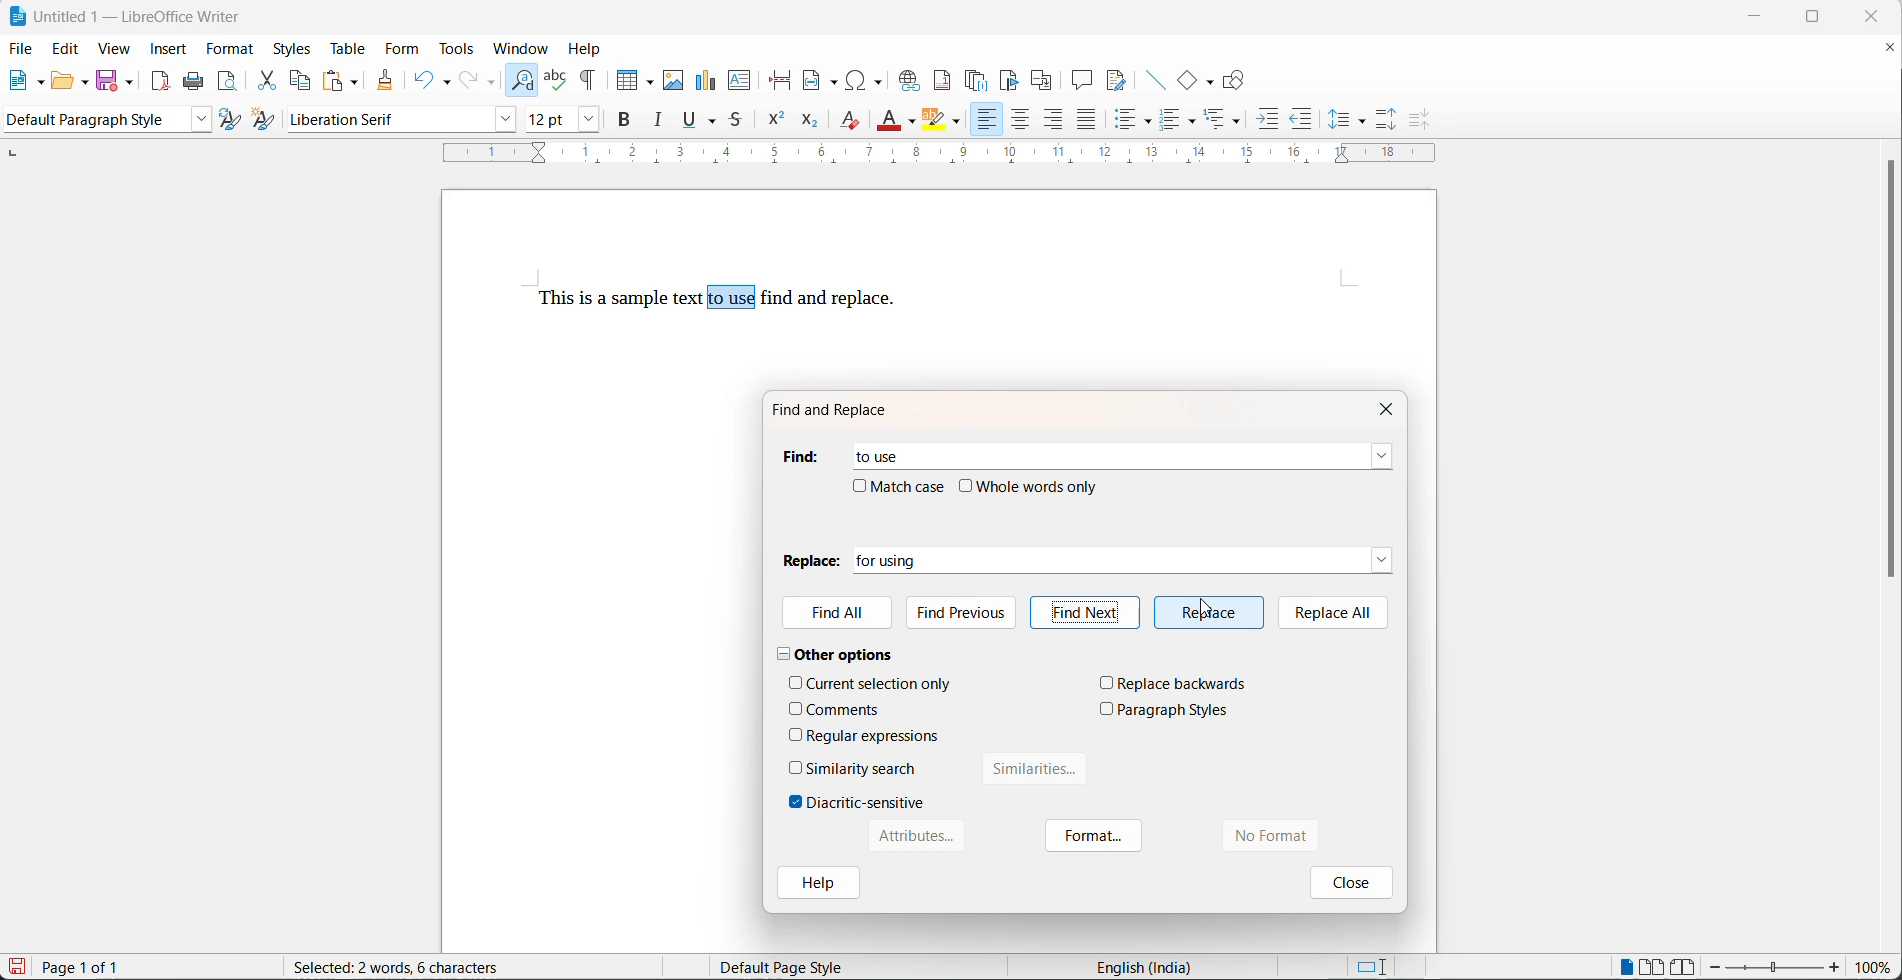 This screenshot has width=1902, height=980. Describe the element at coordinates (689, 122) in the screenshot. I see `underline` at that location.